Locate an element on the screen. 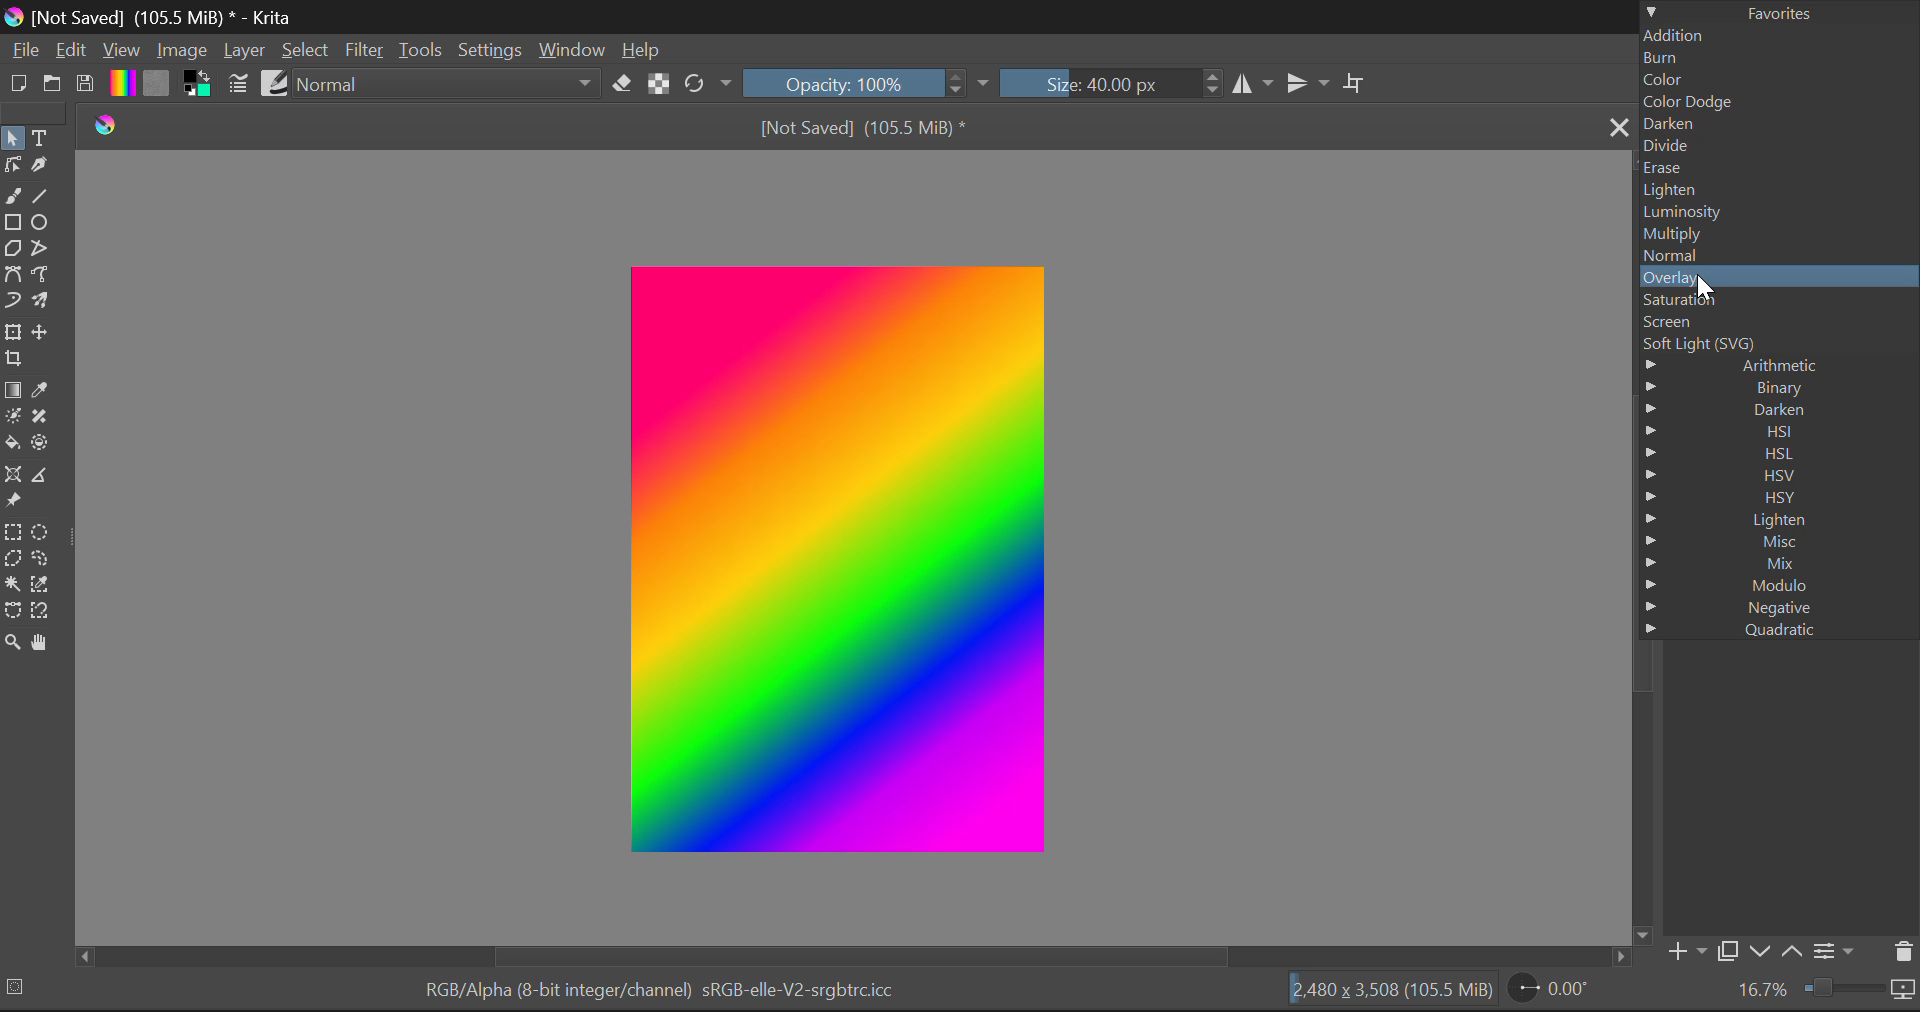  Tools is located at coordinates (425, 50).